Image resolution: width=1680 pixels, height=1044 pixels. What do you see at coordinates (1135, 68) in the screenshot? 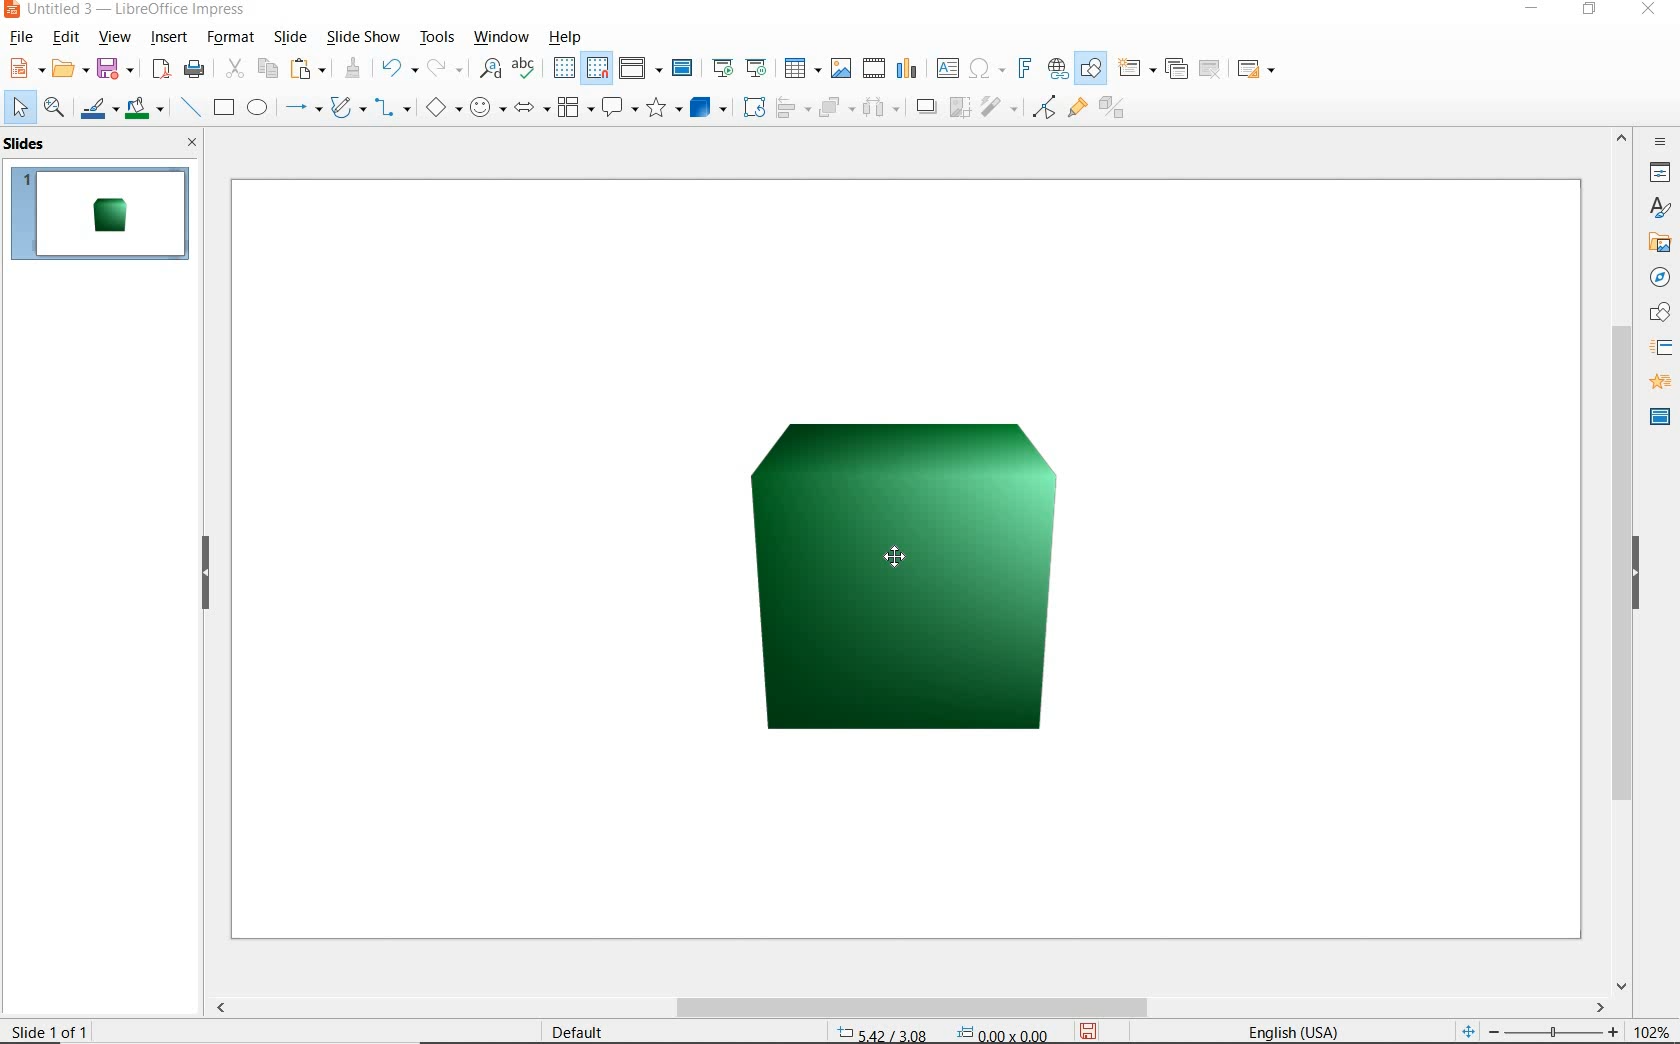
I see `new slide` at bounding box center [1135, 68].